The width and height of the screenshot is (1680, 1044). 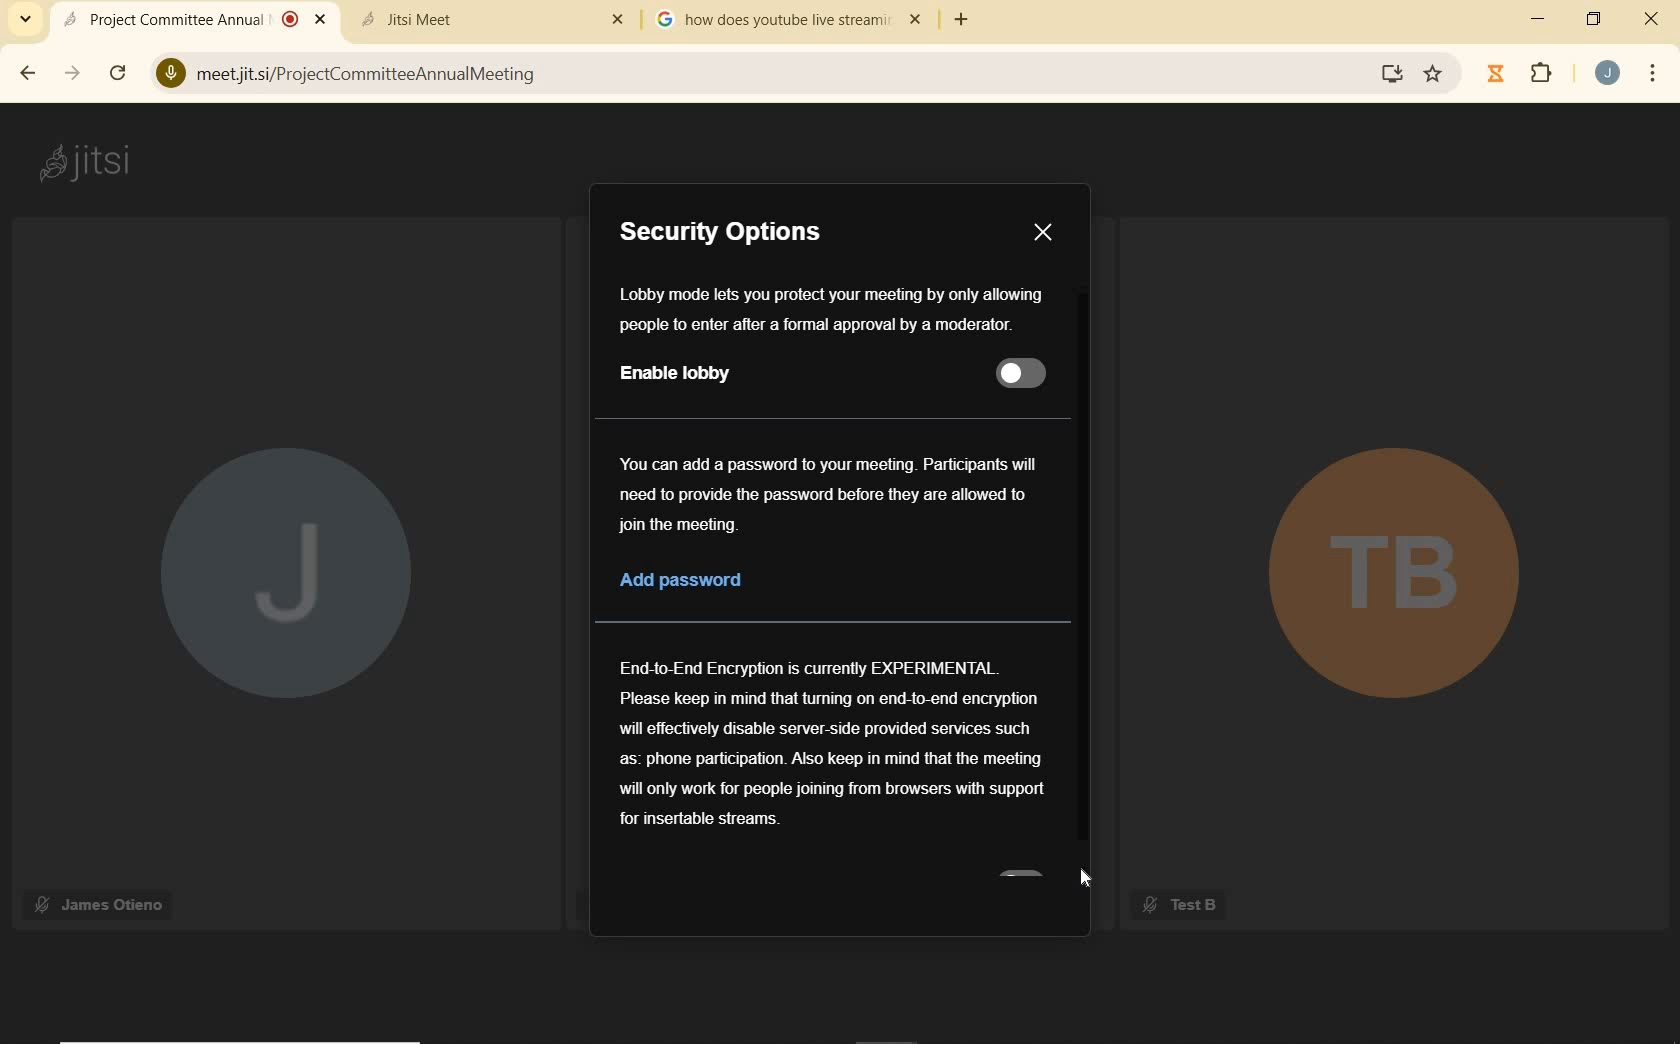 I want to click on Test B, so click(x=1178, y=905).